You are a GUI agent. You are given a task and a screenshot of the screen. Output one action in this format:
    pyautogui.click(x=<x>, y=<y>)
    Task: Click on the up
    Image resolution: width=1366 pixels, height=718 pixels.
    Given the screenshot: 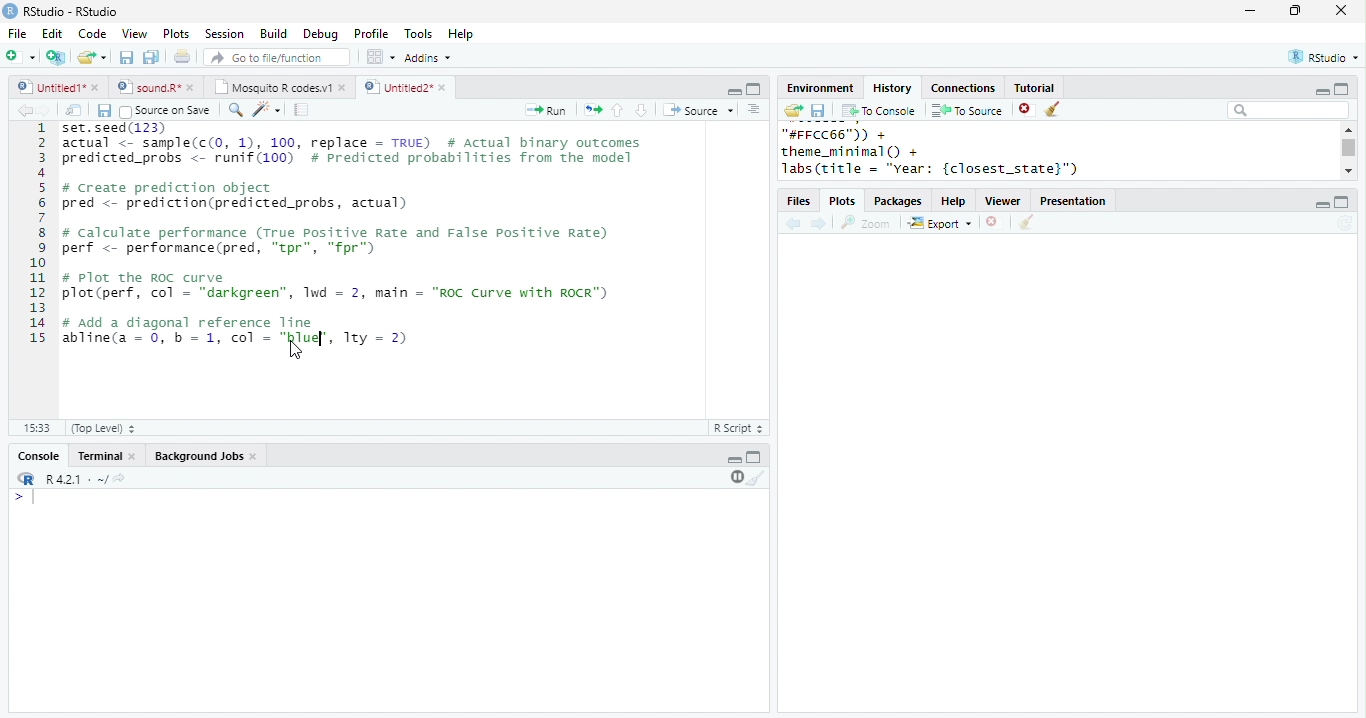 What is the action you would take?
    pyautogui.click(x=616, y=110)
    